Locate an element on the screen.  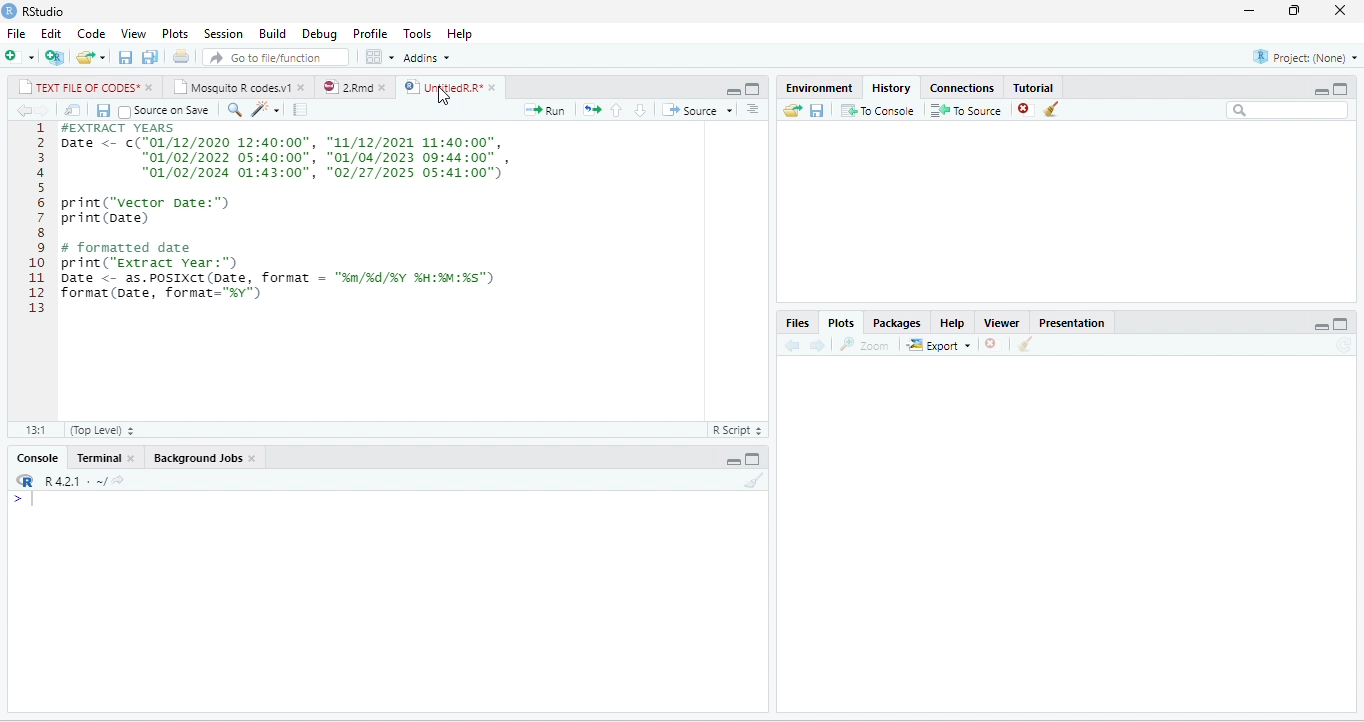
forward is located at coordinates (43, 110).